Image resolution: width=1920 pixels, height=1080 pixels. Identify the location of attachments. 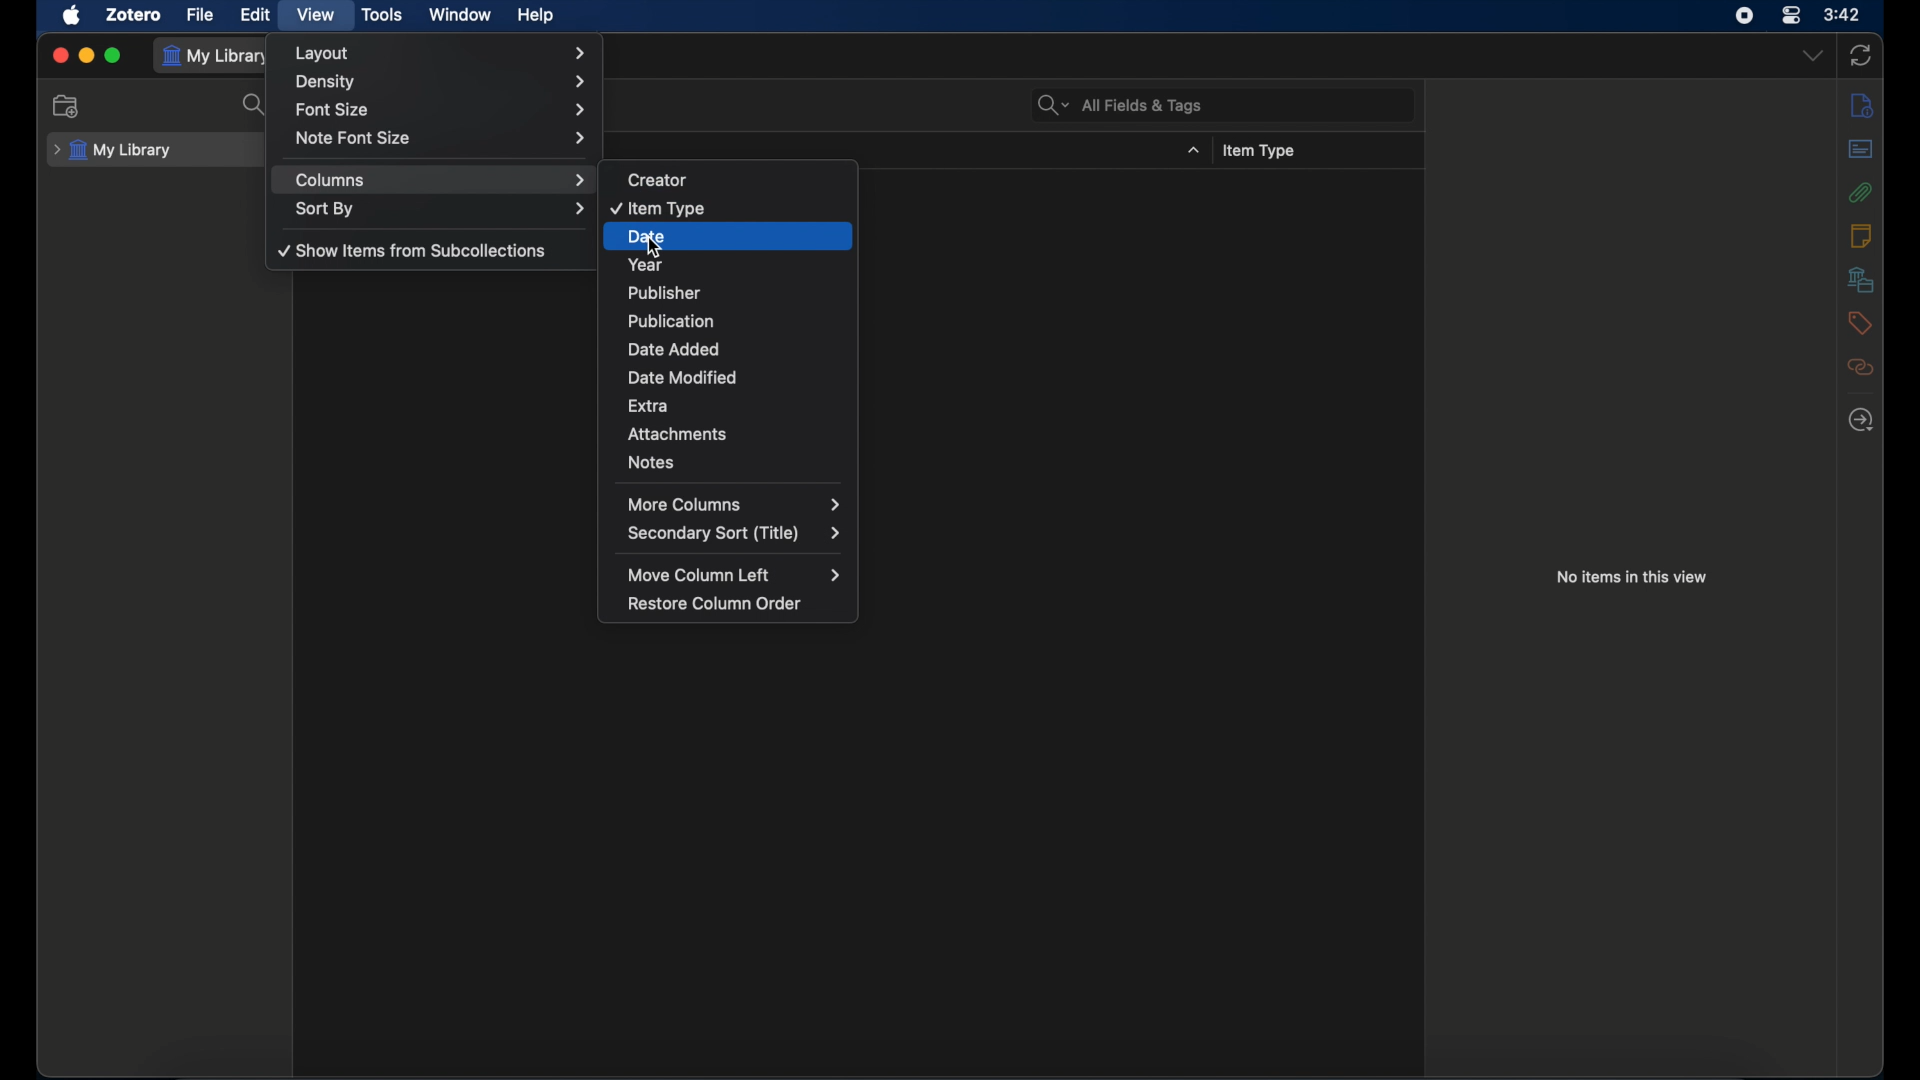
(1860, 192).